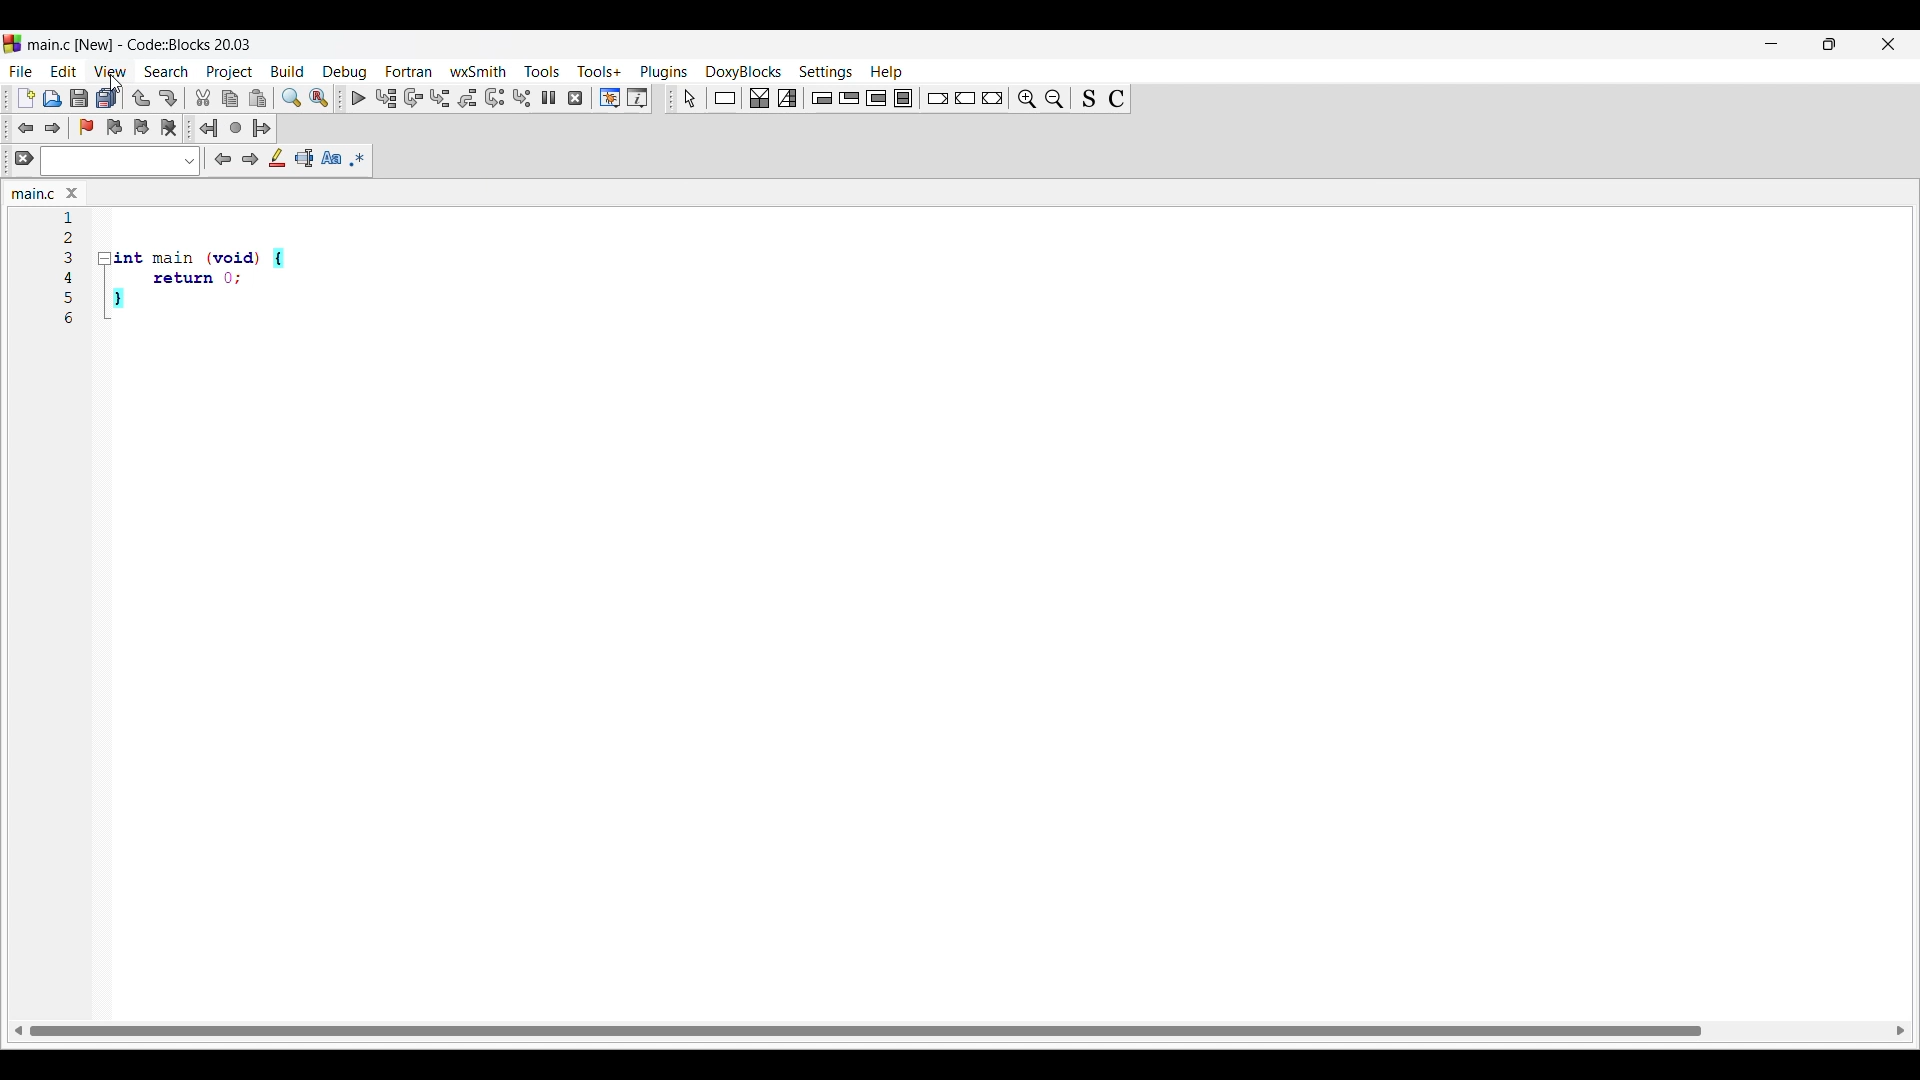 The image size is (1920, 1080). What do you see at coordinates (110, 71) in the screenshot?
I see `View menu` at bounding box center [110, 71].